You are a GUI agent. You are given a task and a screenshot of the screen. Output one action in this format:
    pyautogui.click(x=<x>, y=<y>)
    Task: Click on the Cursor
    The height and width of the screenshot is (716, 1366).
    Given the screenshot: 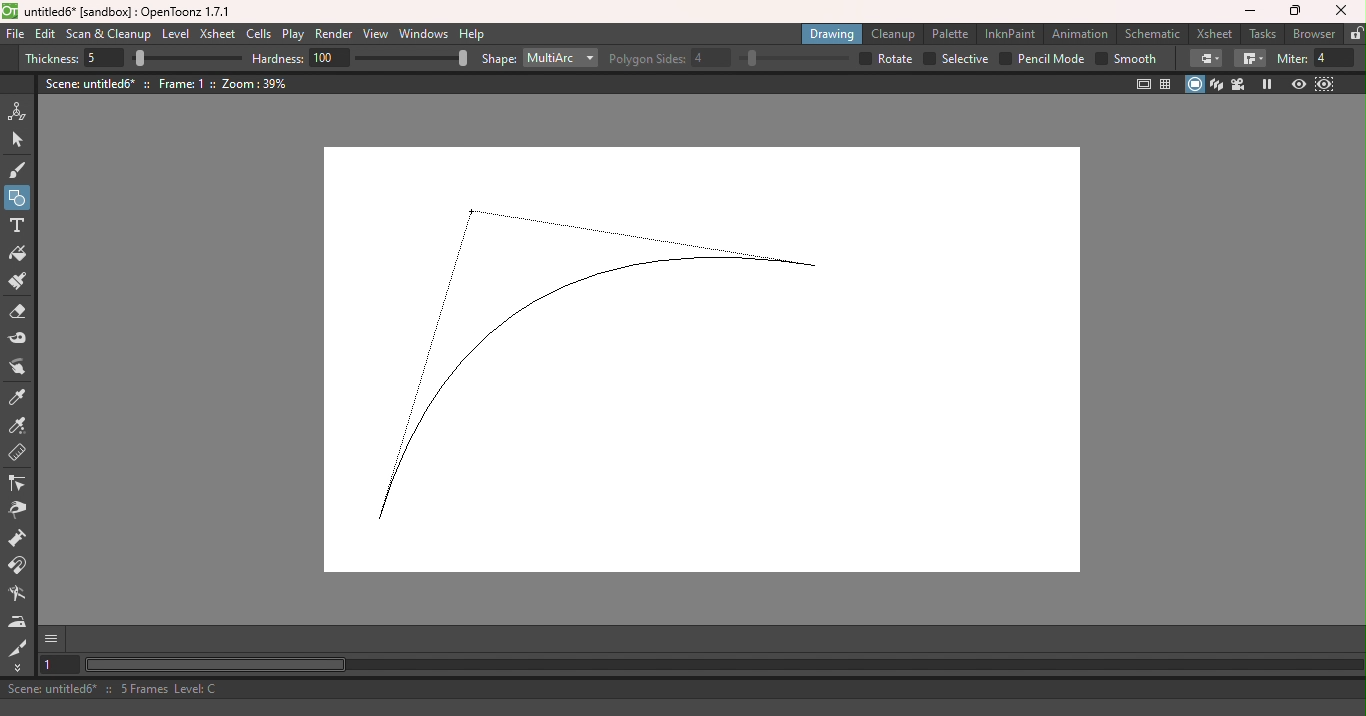 What is the action you would take?
    pyautogui.click(x=471, y=211)
    